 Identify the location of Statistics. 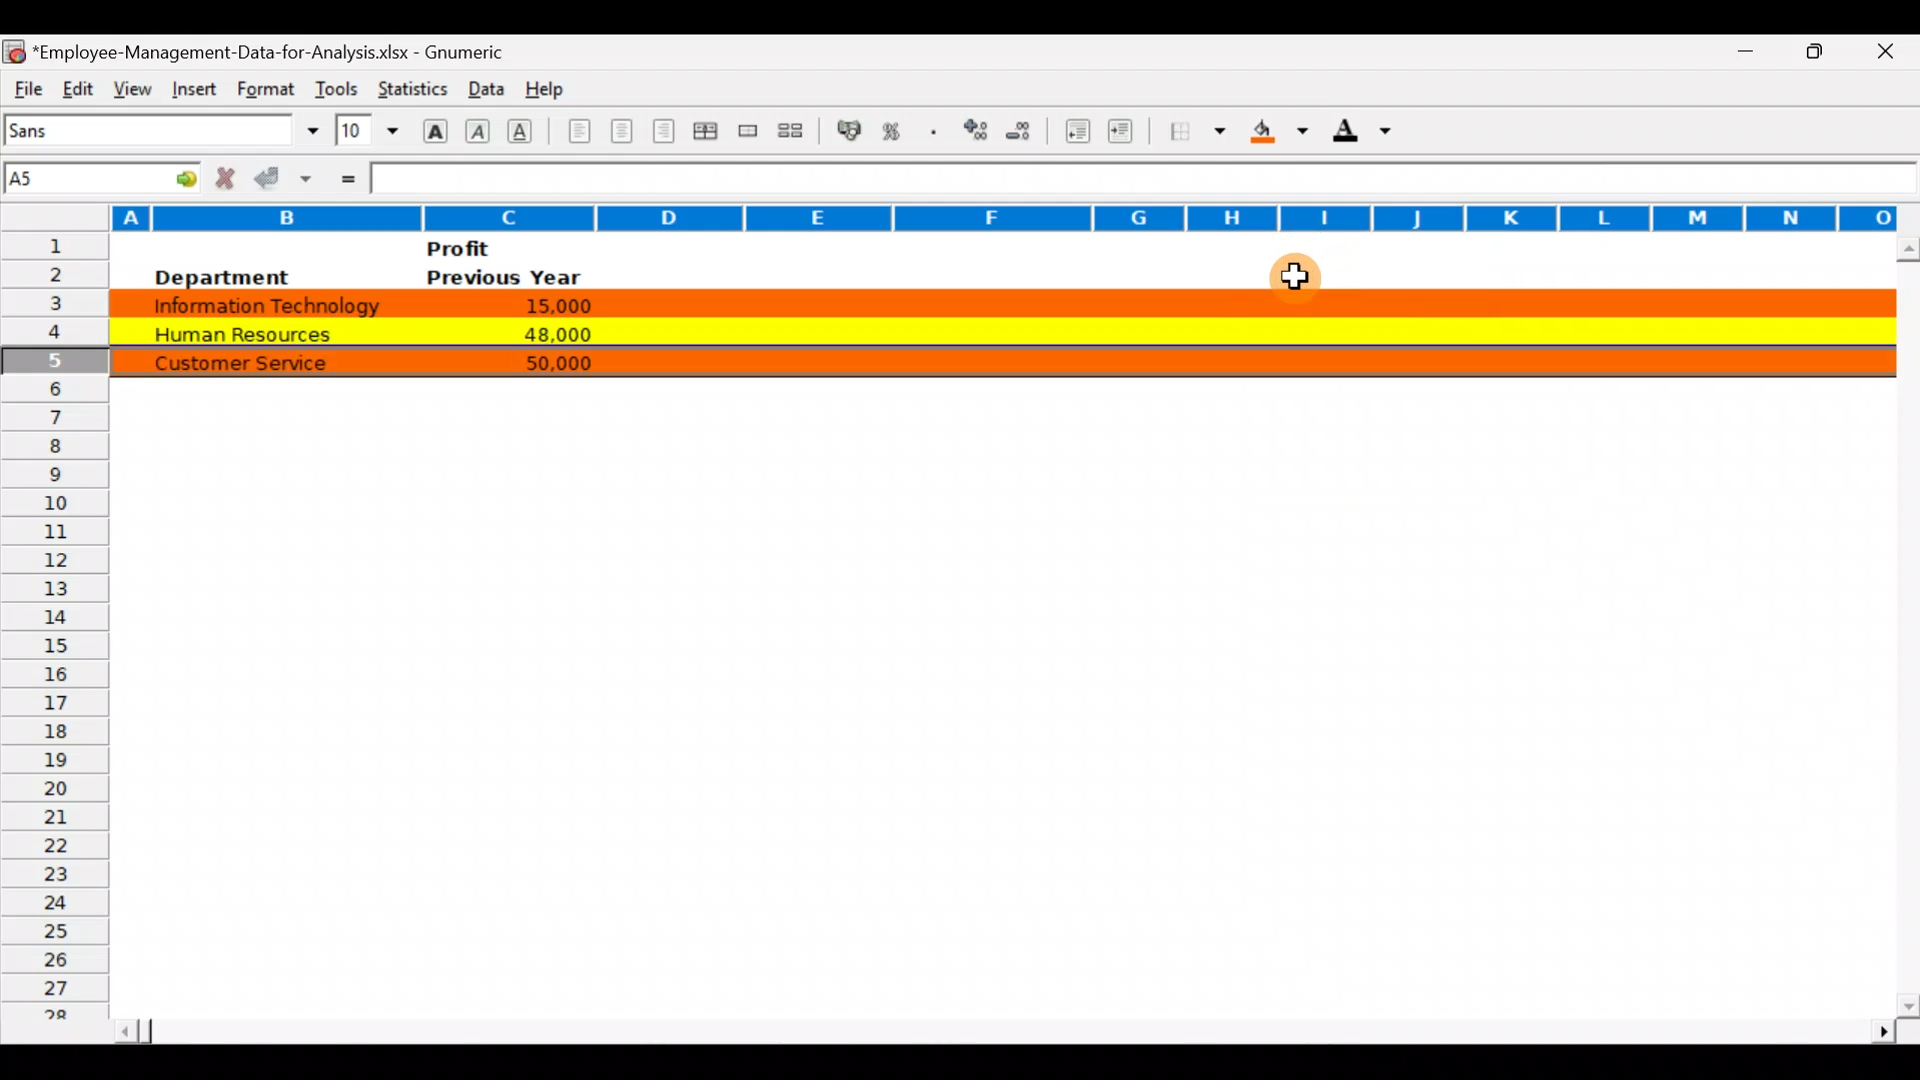
(410, 84).